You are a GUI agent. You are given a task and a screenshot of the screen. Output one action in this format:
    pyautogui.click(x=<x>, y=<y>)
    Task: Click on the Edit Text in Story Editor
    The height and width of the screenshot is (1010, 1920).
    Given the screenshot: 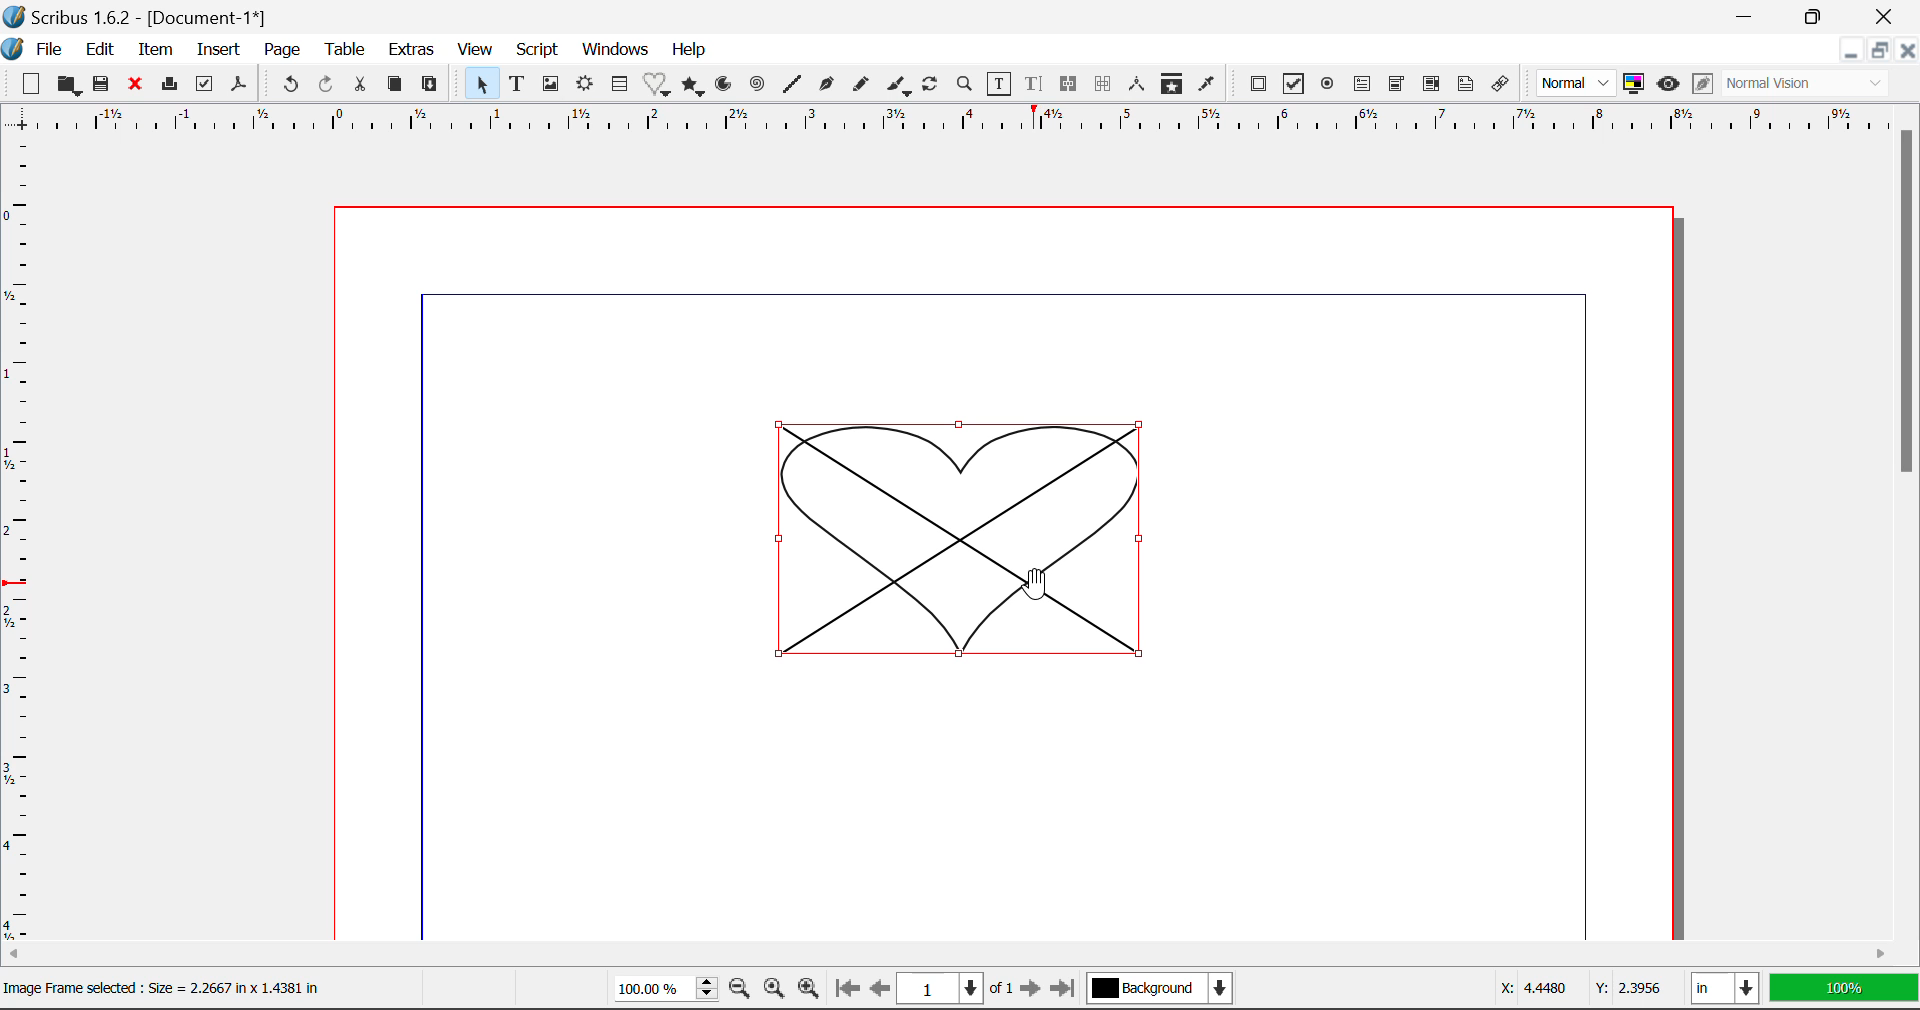 What is the action you would take?
    pyautogui.click(x=1034, y=87)
    